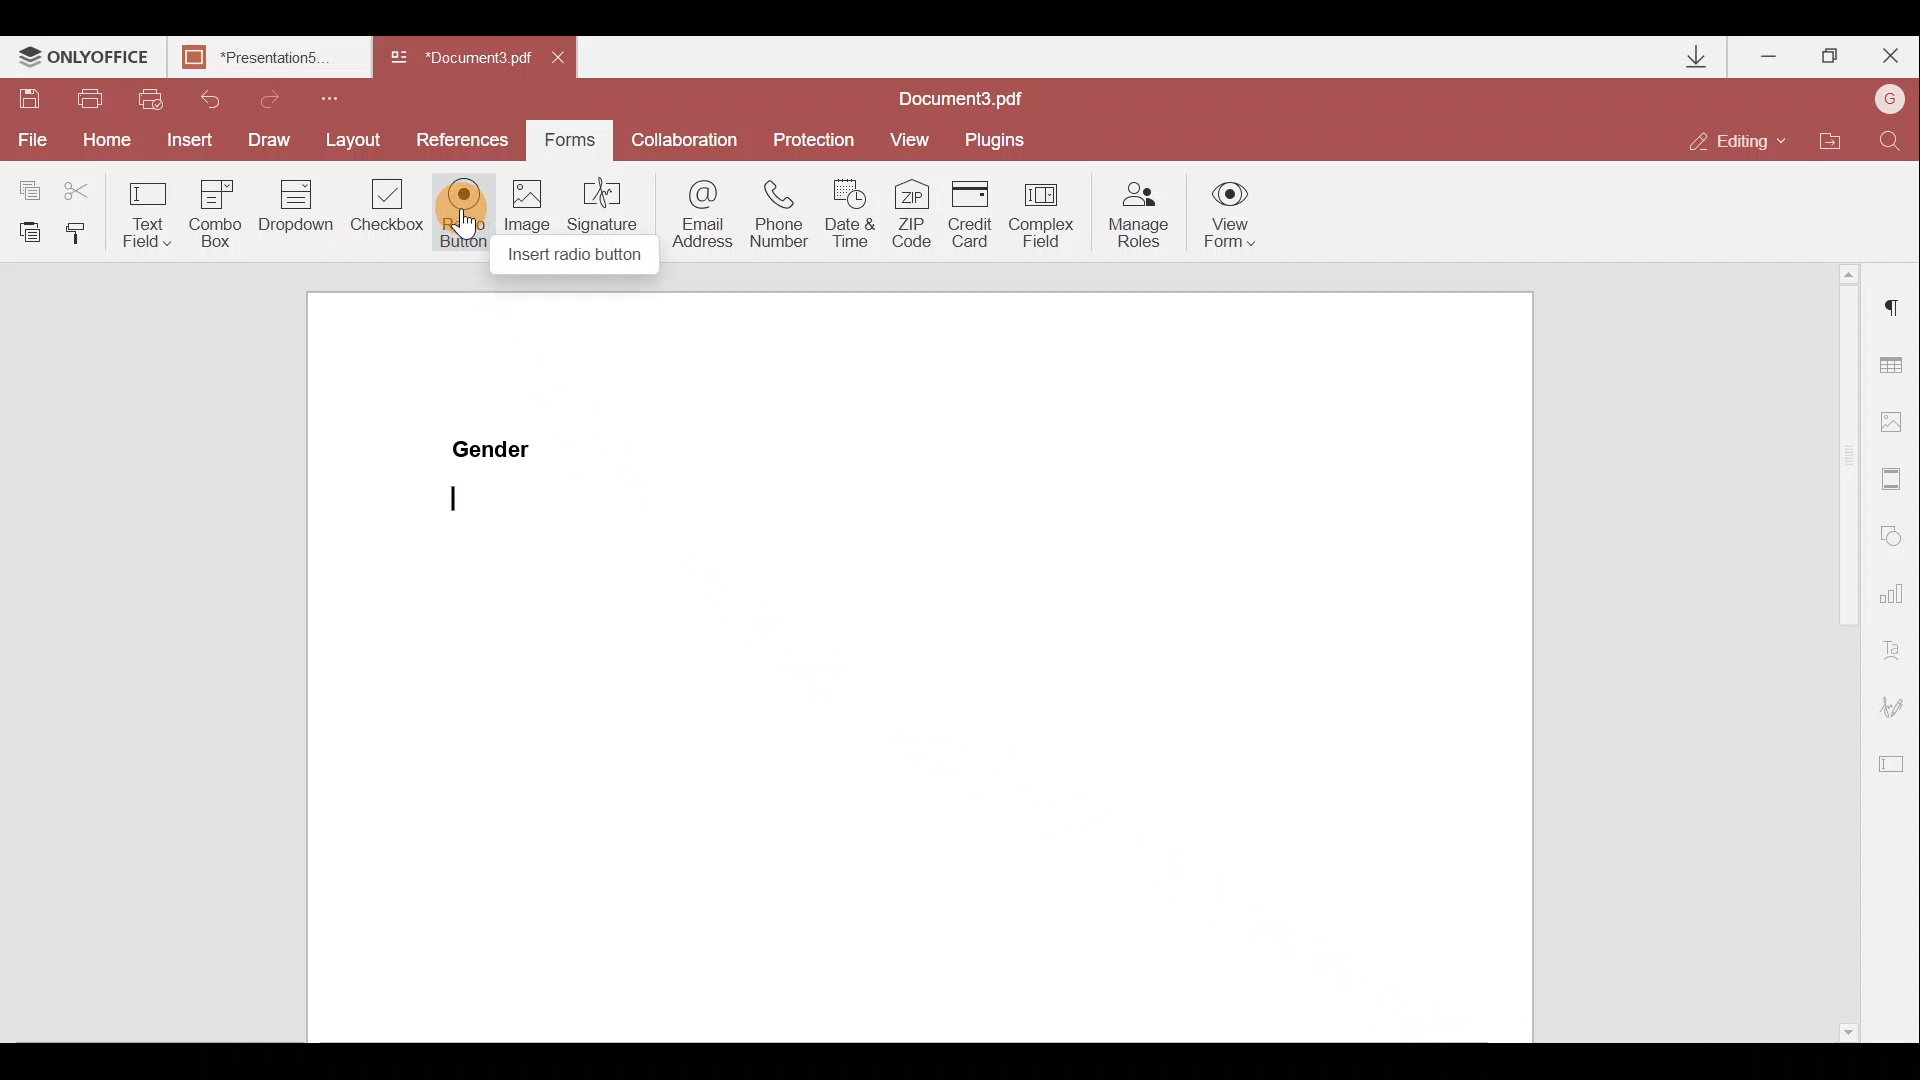 The width and height of the screenshot is (1920, 1080). What do you see at coordinates (1891, 137) in the screenshot?
I see `Find` at bounding box center [1891, 137].